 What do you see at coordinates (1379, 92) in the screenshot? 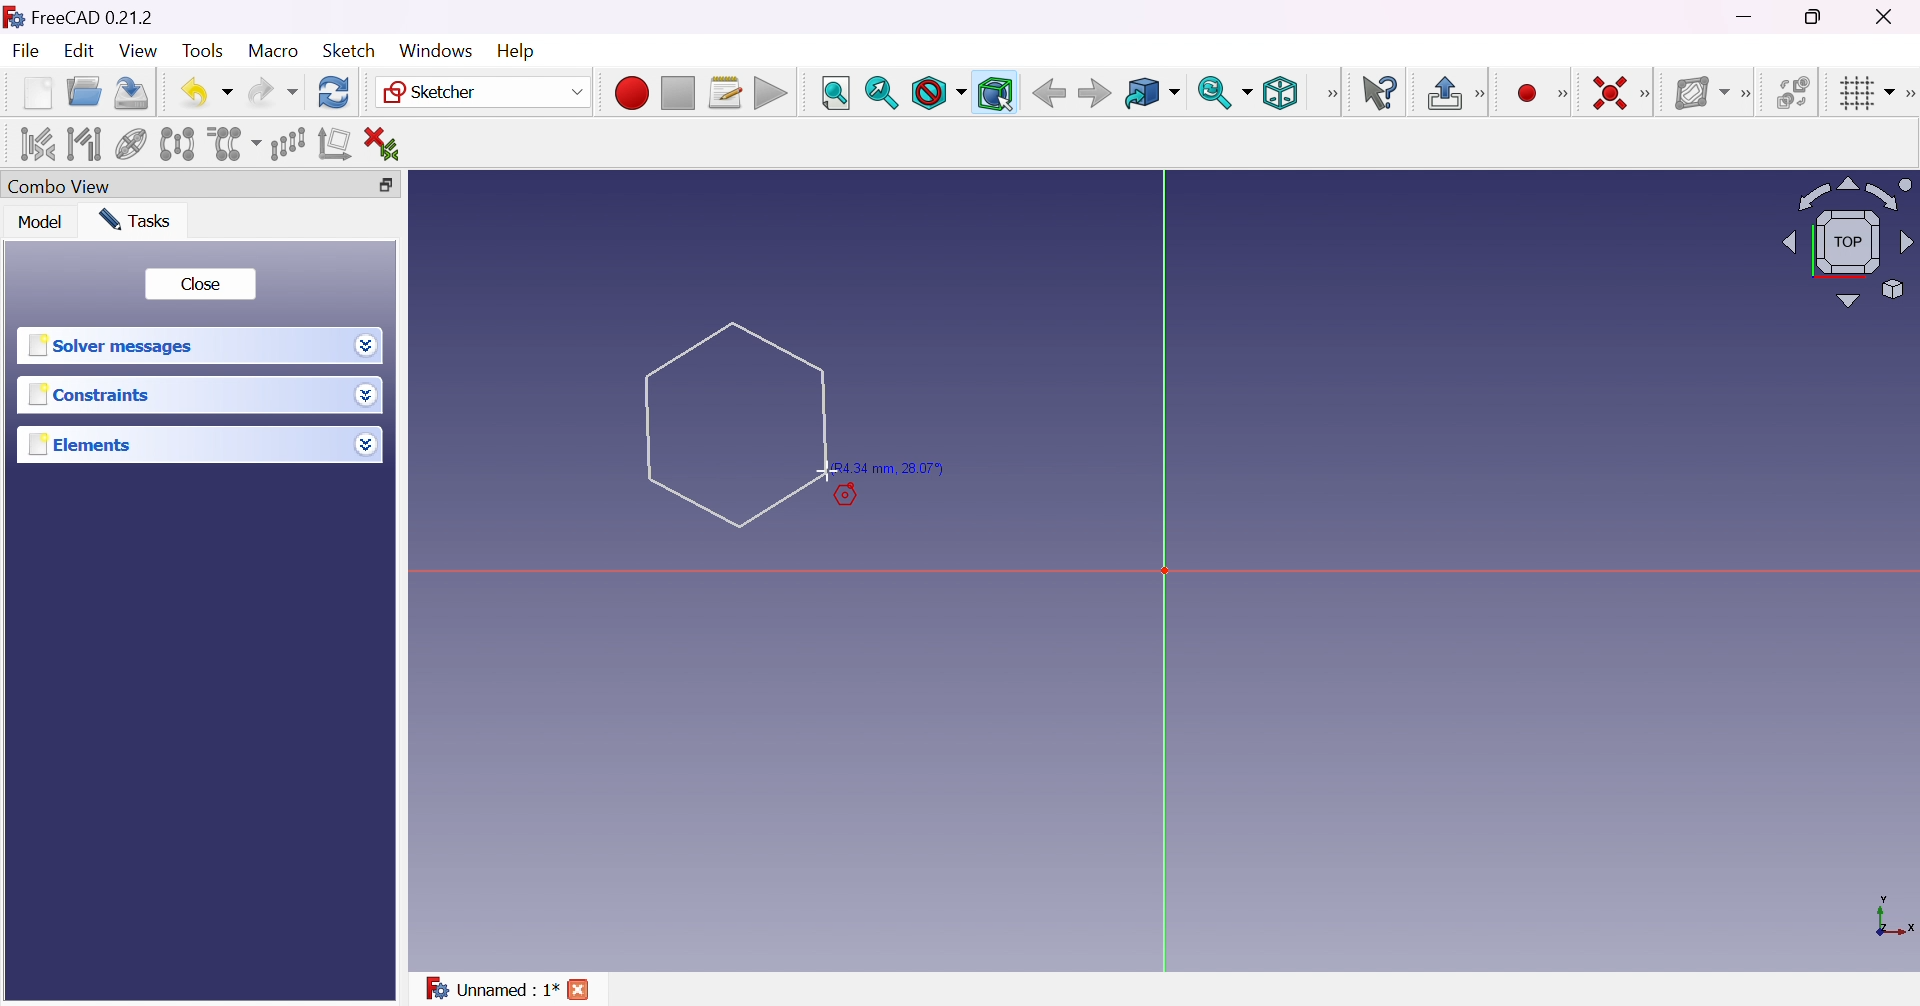
I see `What's this?` at bounding box center [1379, 92].